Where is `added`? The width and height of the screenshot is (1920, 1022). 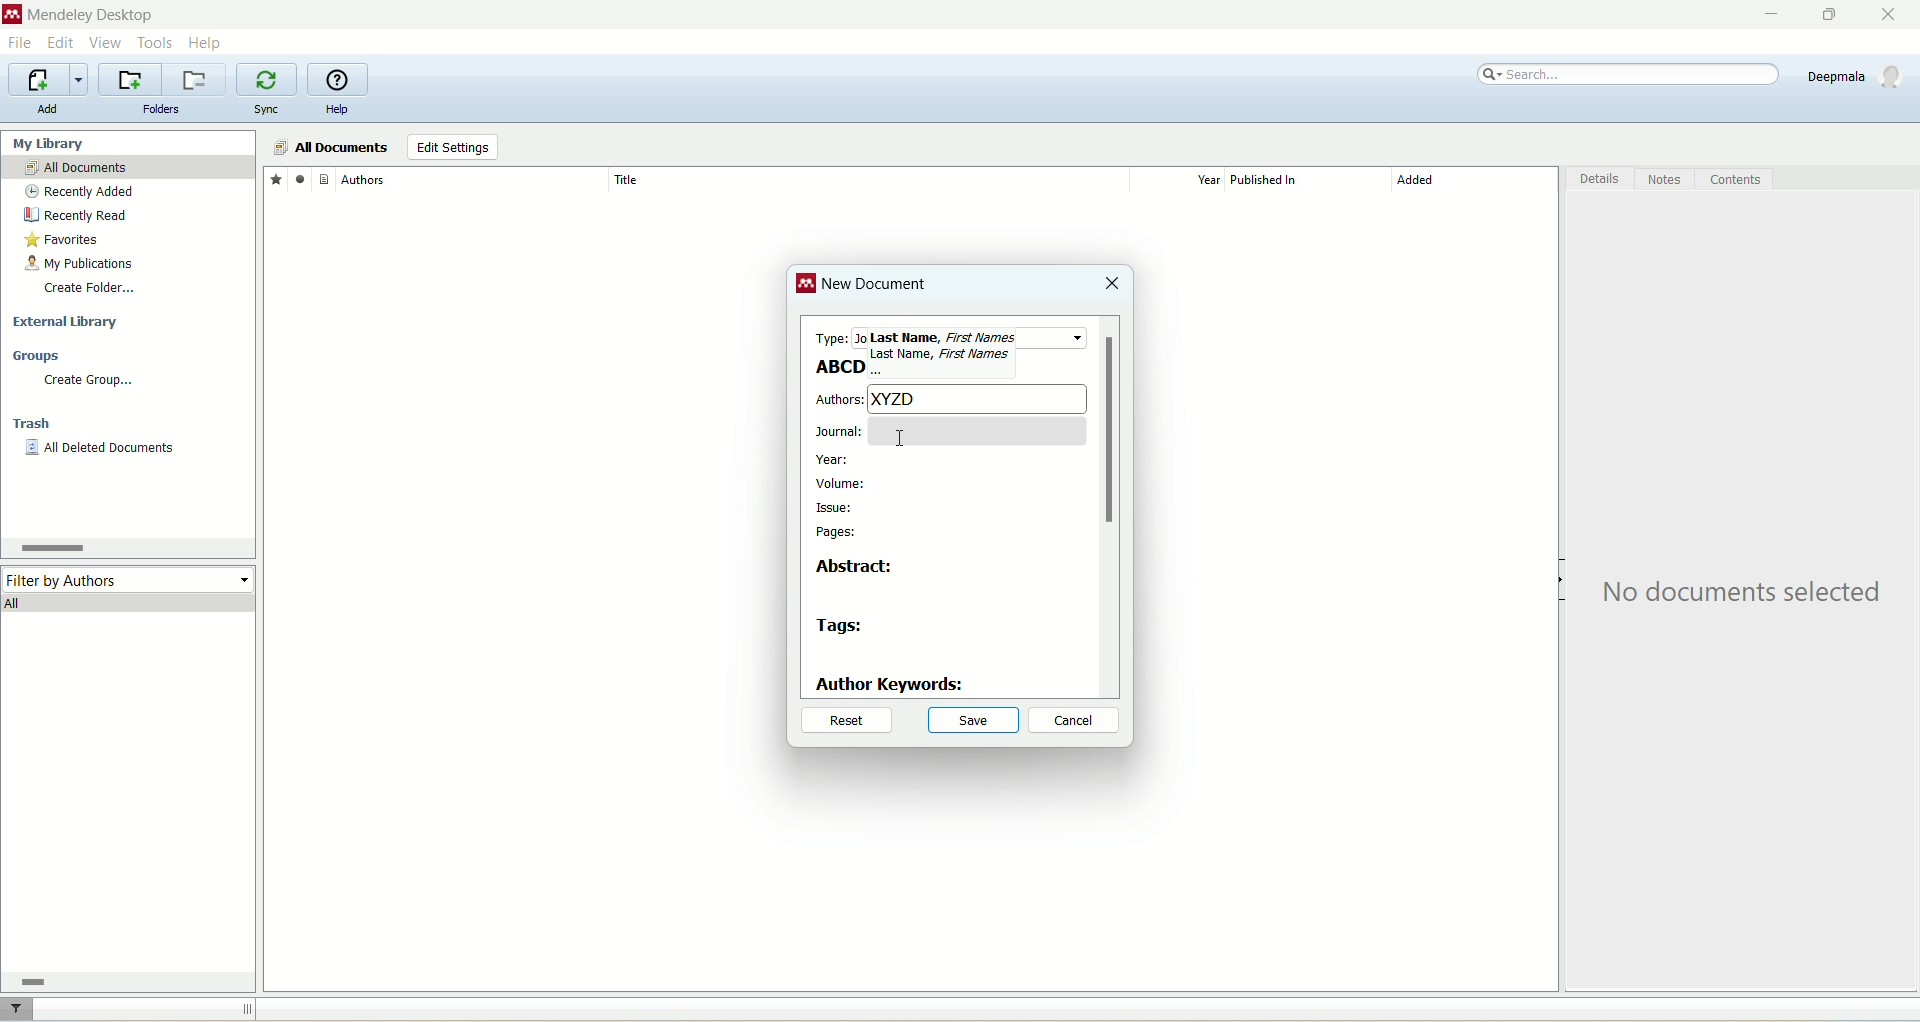
added is located at coordinates (1475, 185).